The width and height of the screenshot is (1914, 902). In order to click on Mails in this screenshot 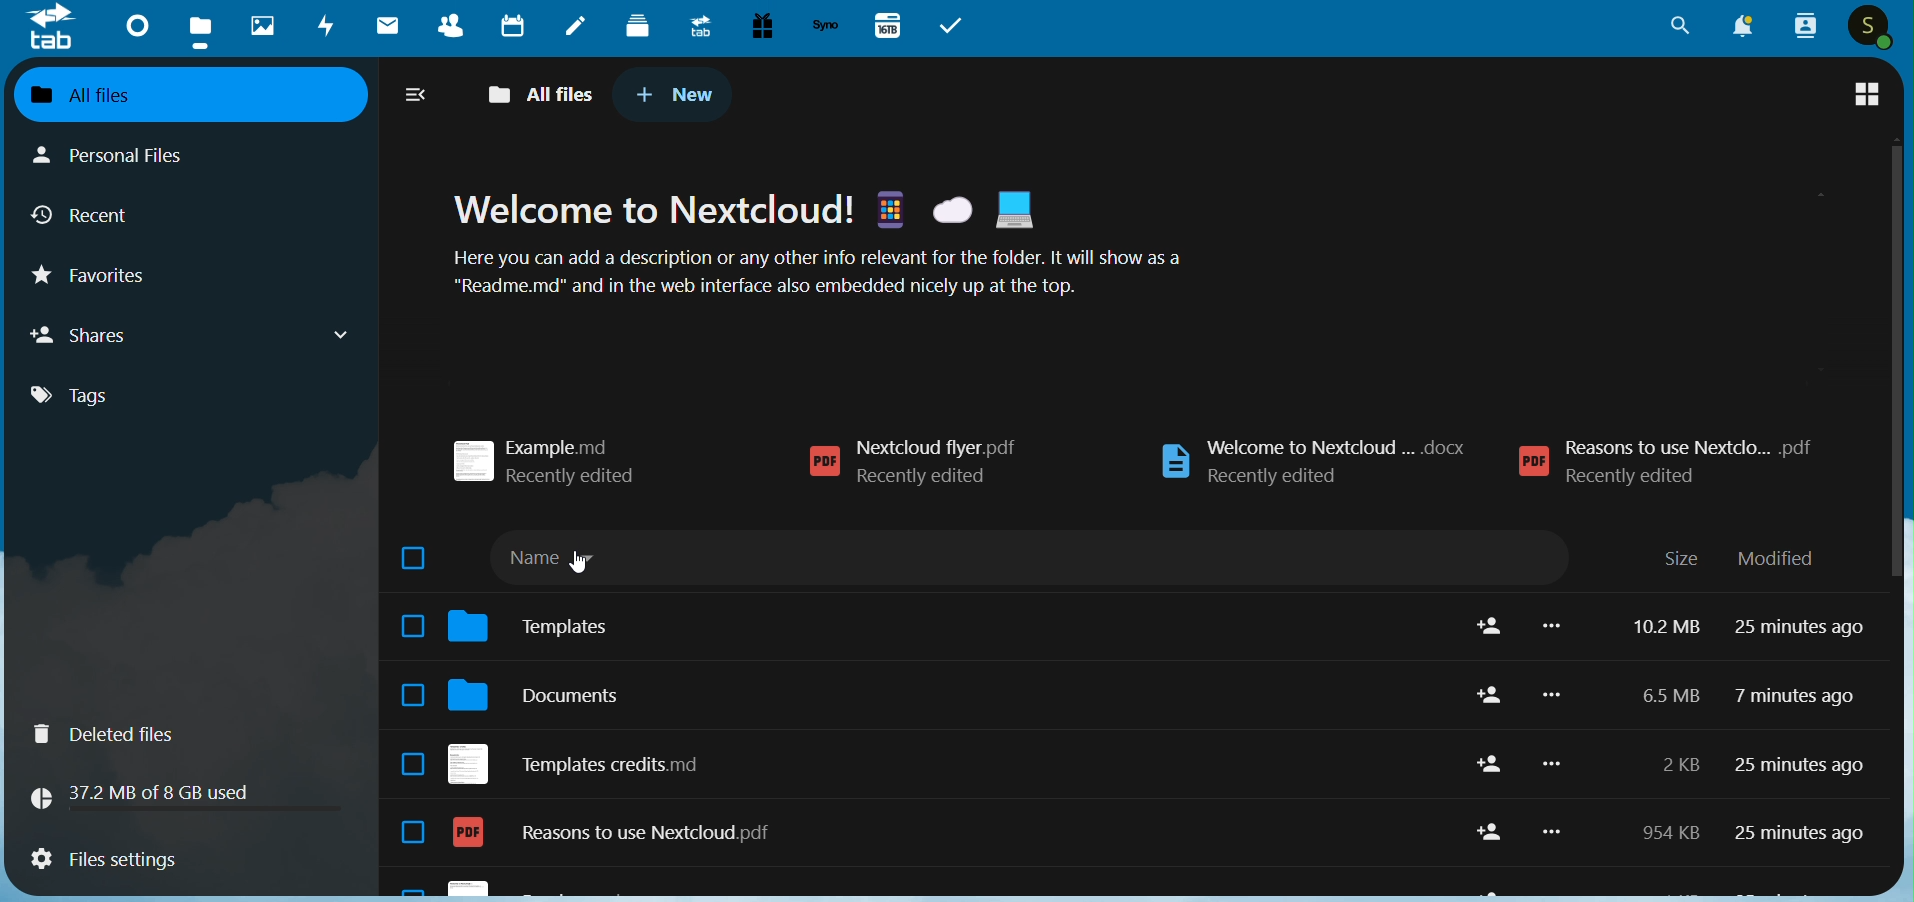, I will do `click(386, 23)`.